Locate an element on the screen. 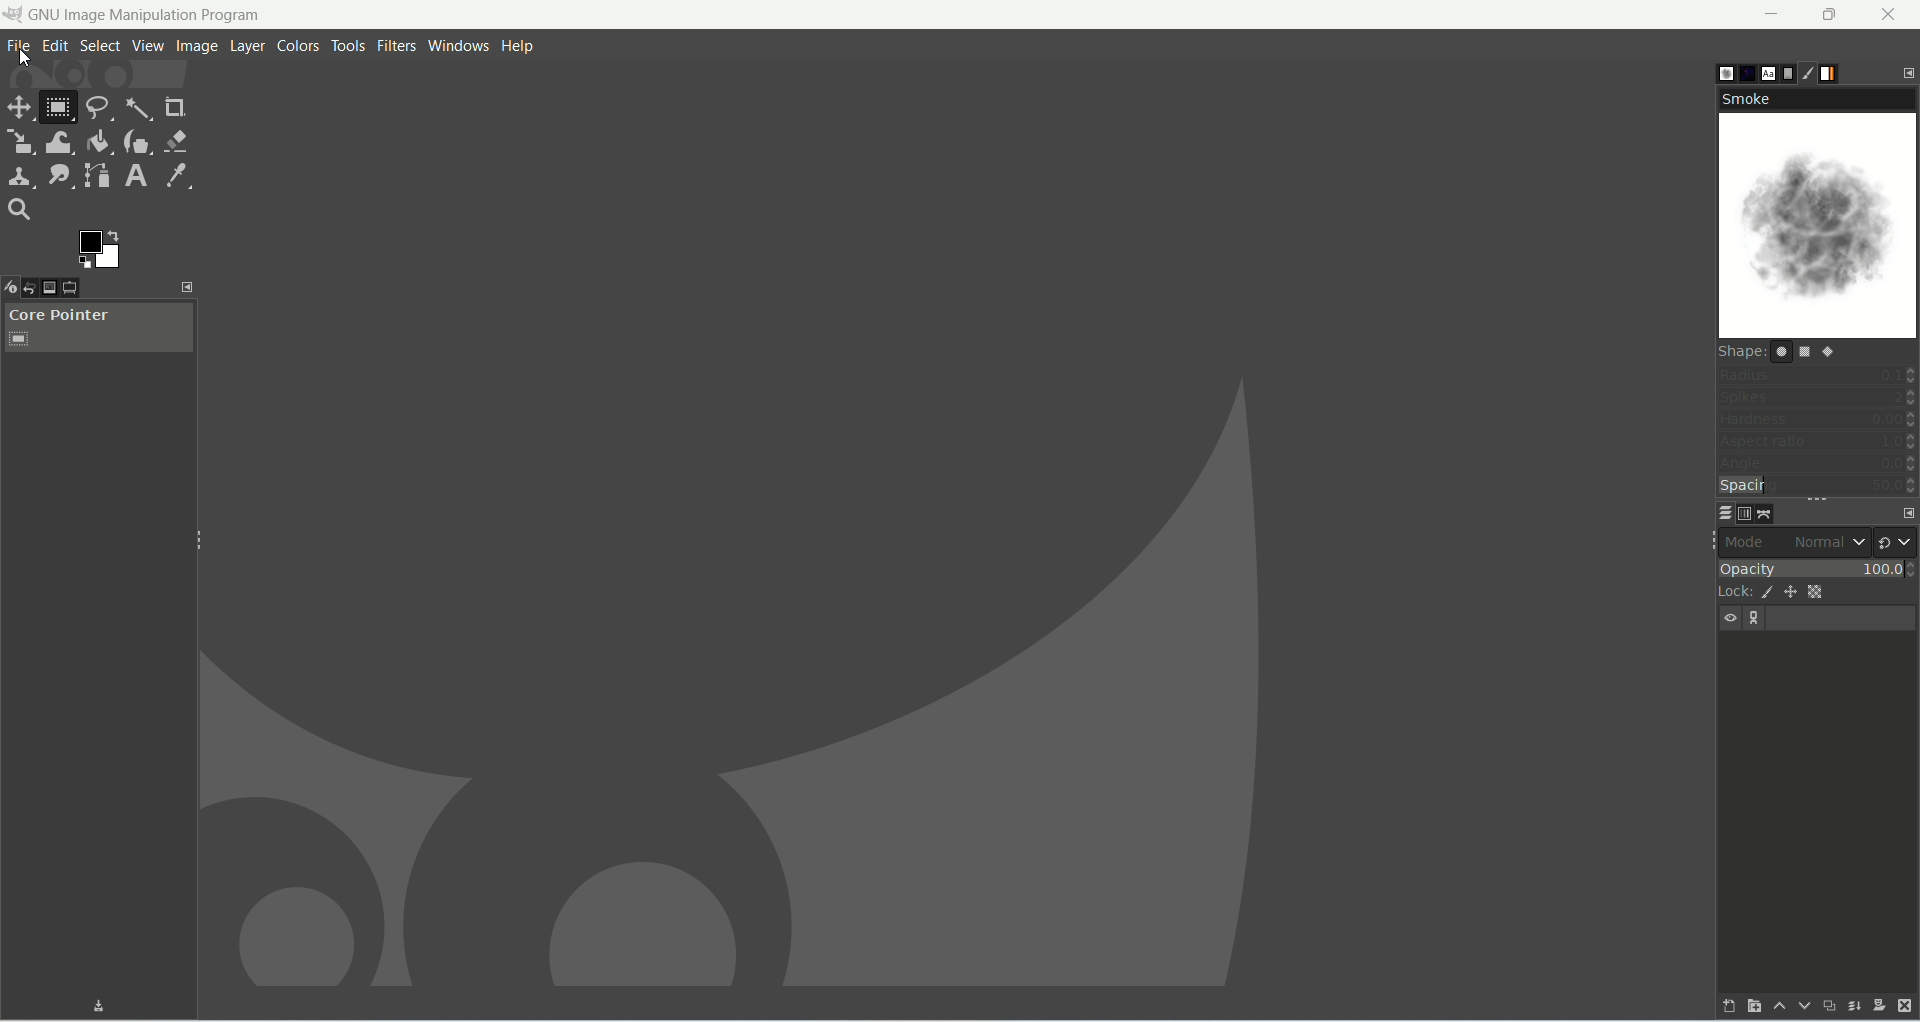  warp transform is located at coordinates (61, 143).